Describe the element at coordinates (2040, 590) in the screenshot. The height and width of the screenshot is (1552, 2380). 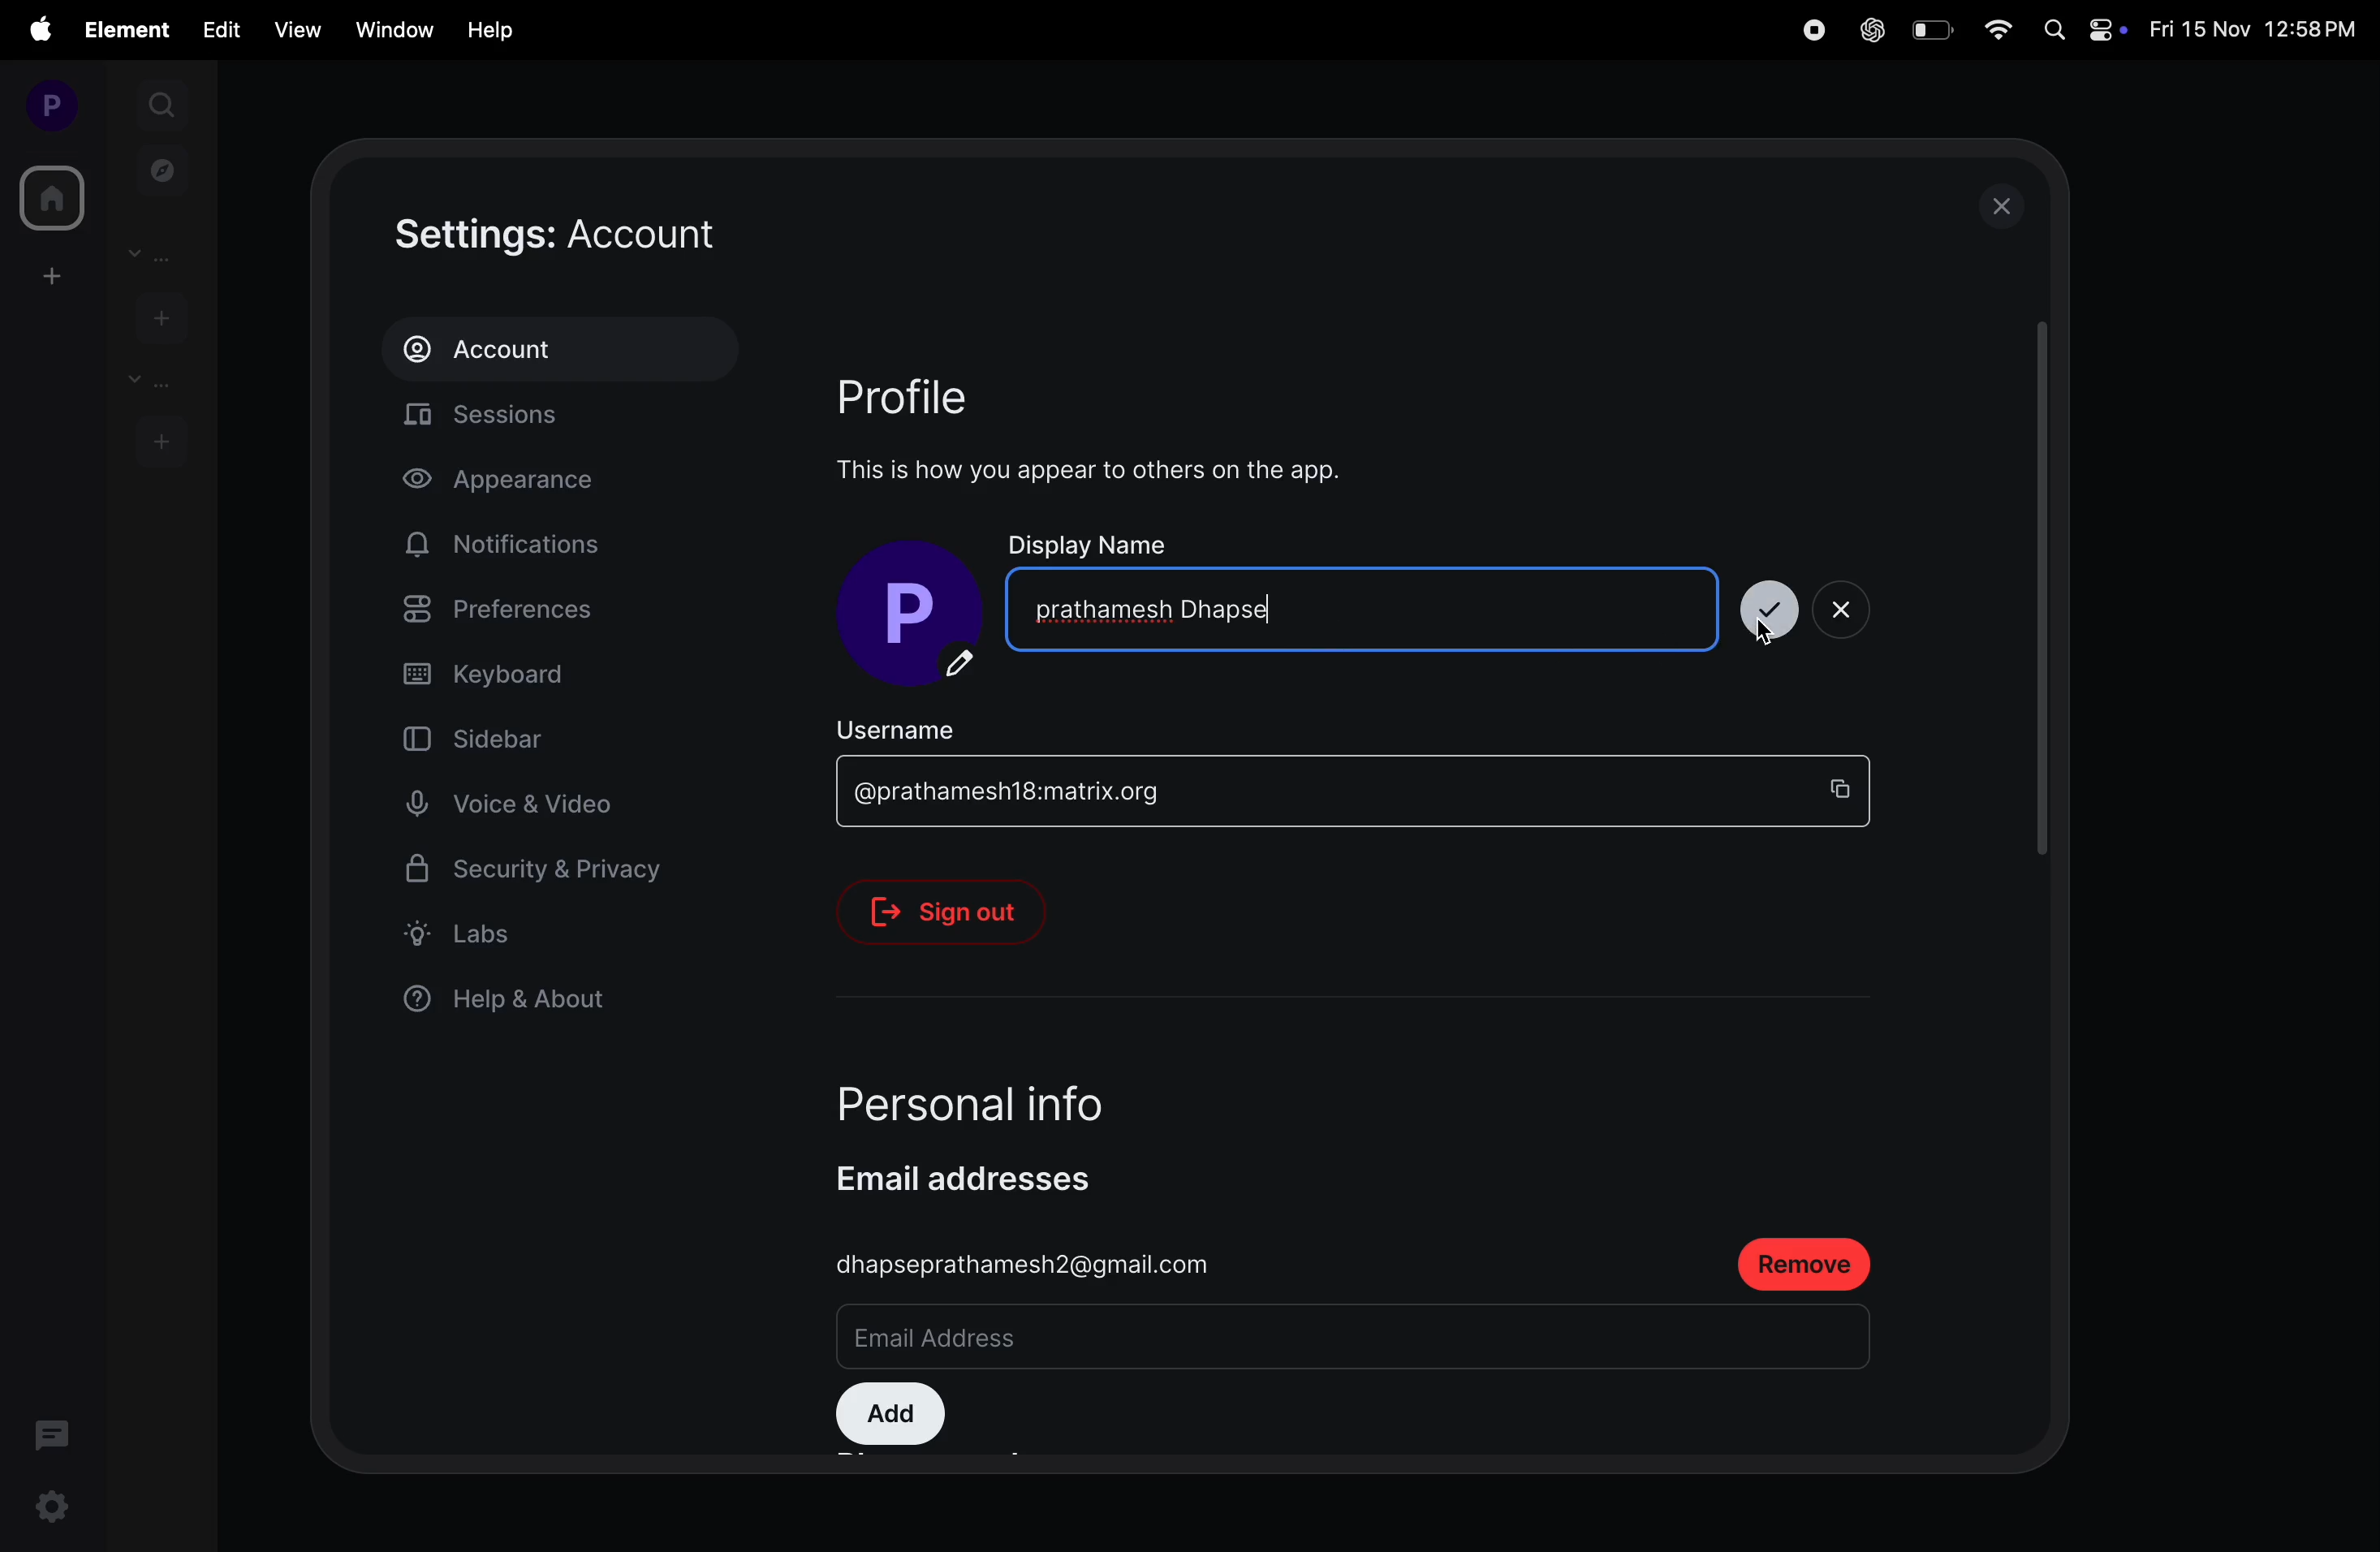
I see `scrollbar` at that location.